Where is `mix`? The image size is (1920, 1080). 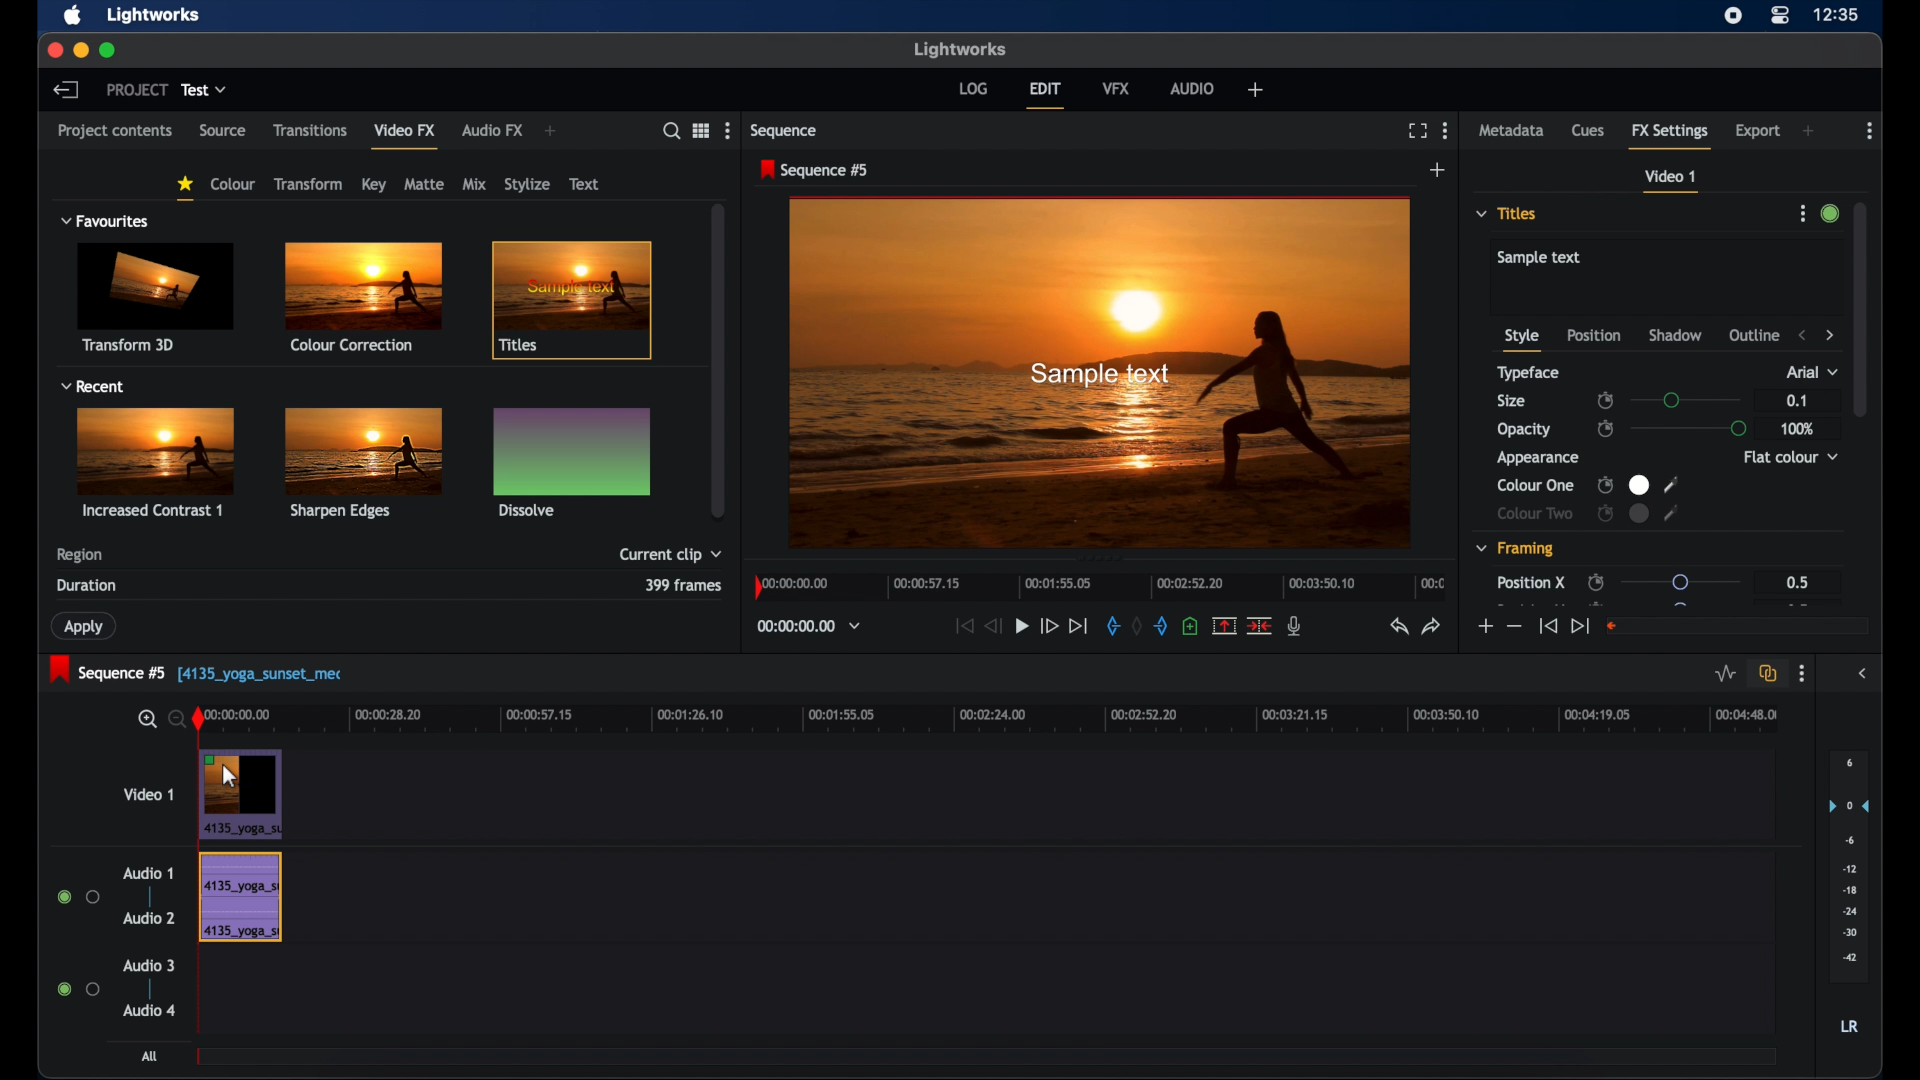 mix is located at coordinates (475, 184).